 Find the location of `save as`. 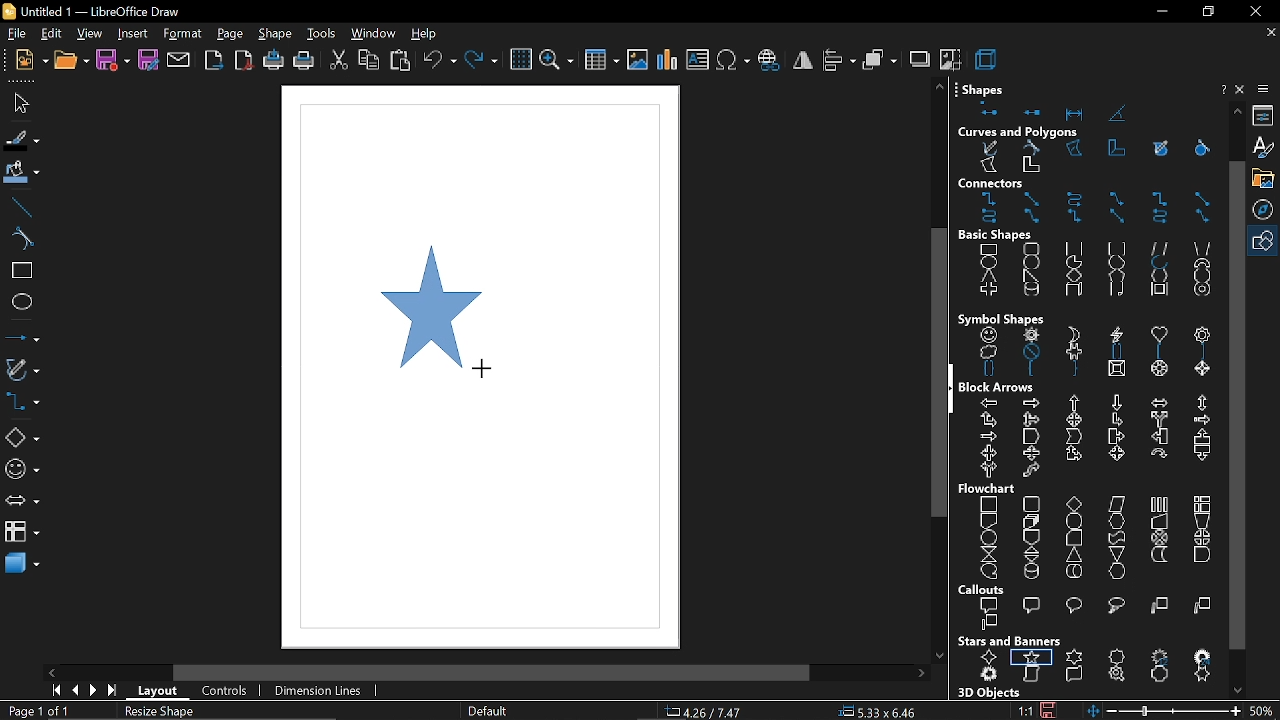

save as is located at coordinates (148, 61).